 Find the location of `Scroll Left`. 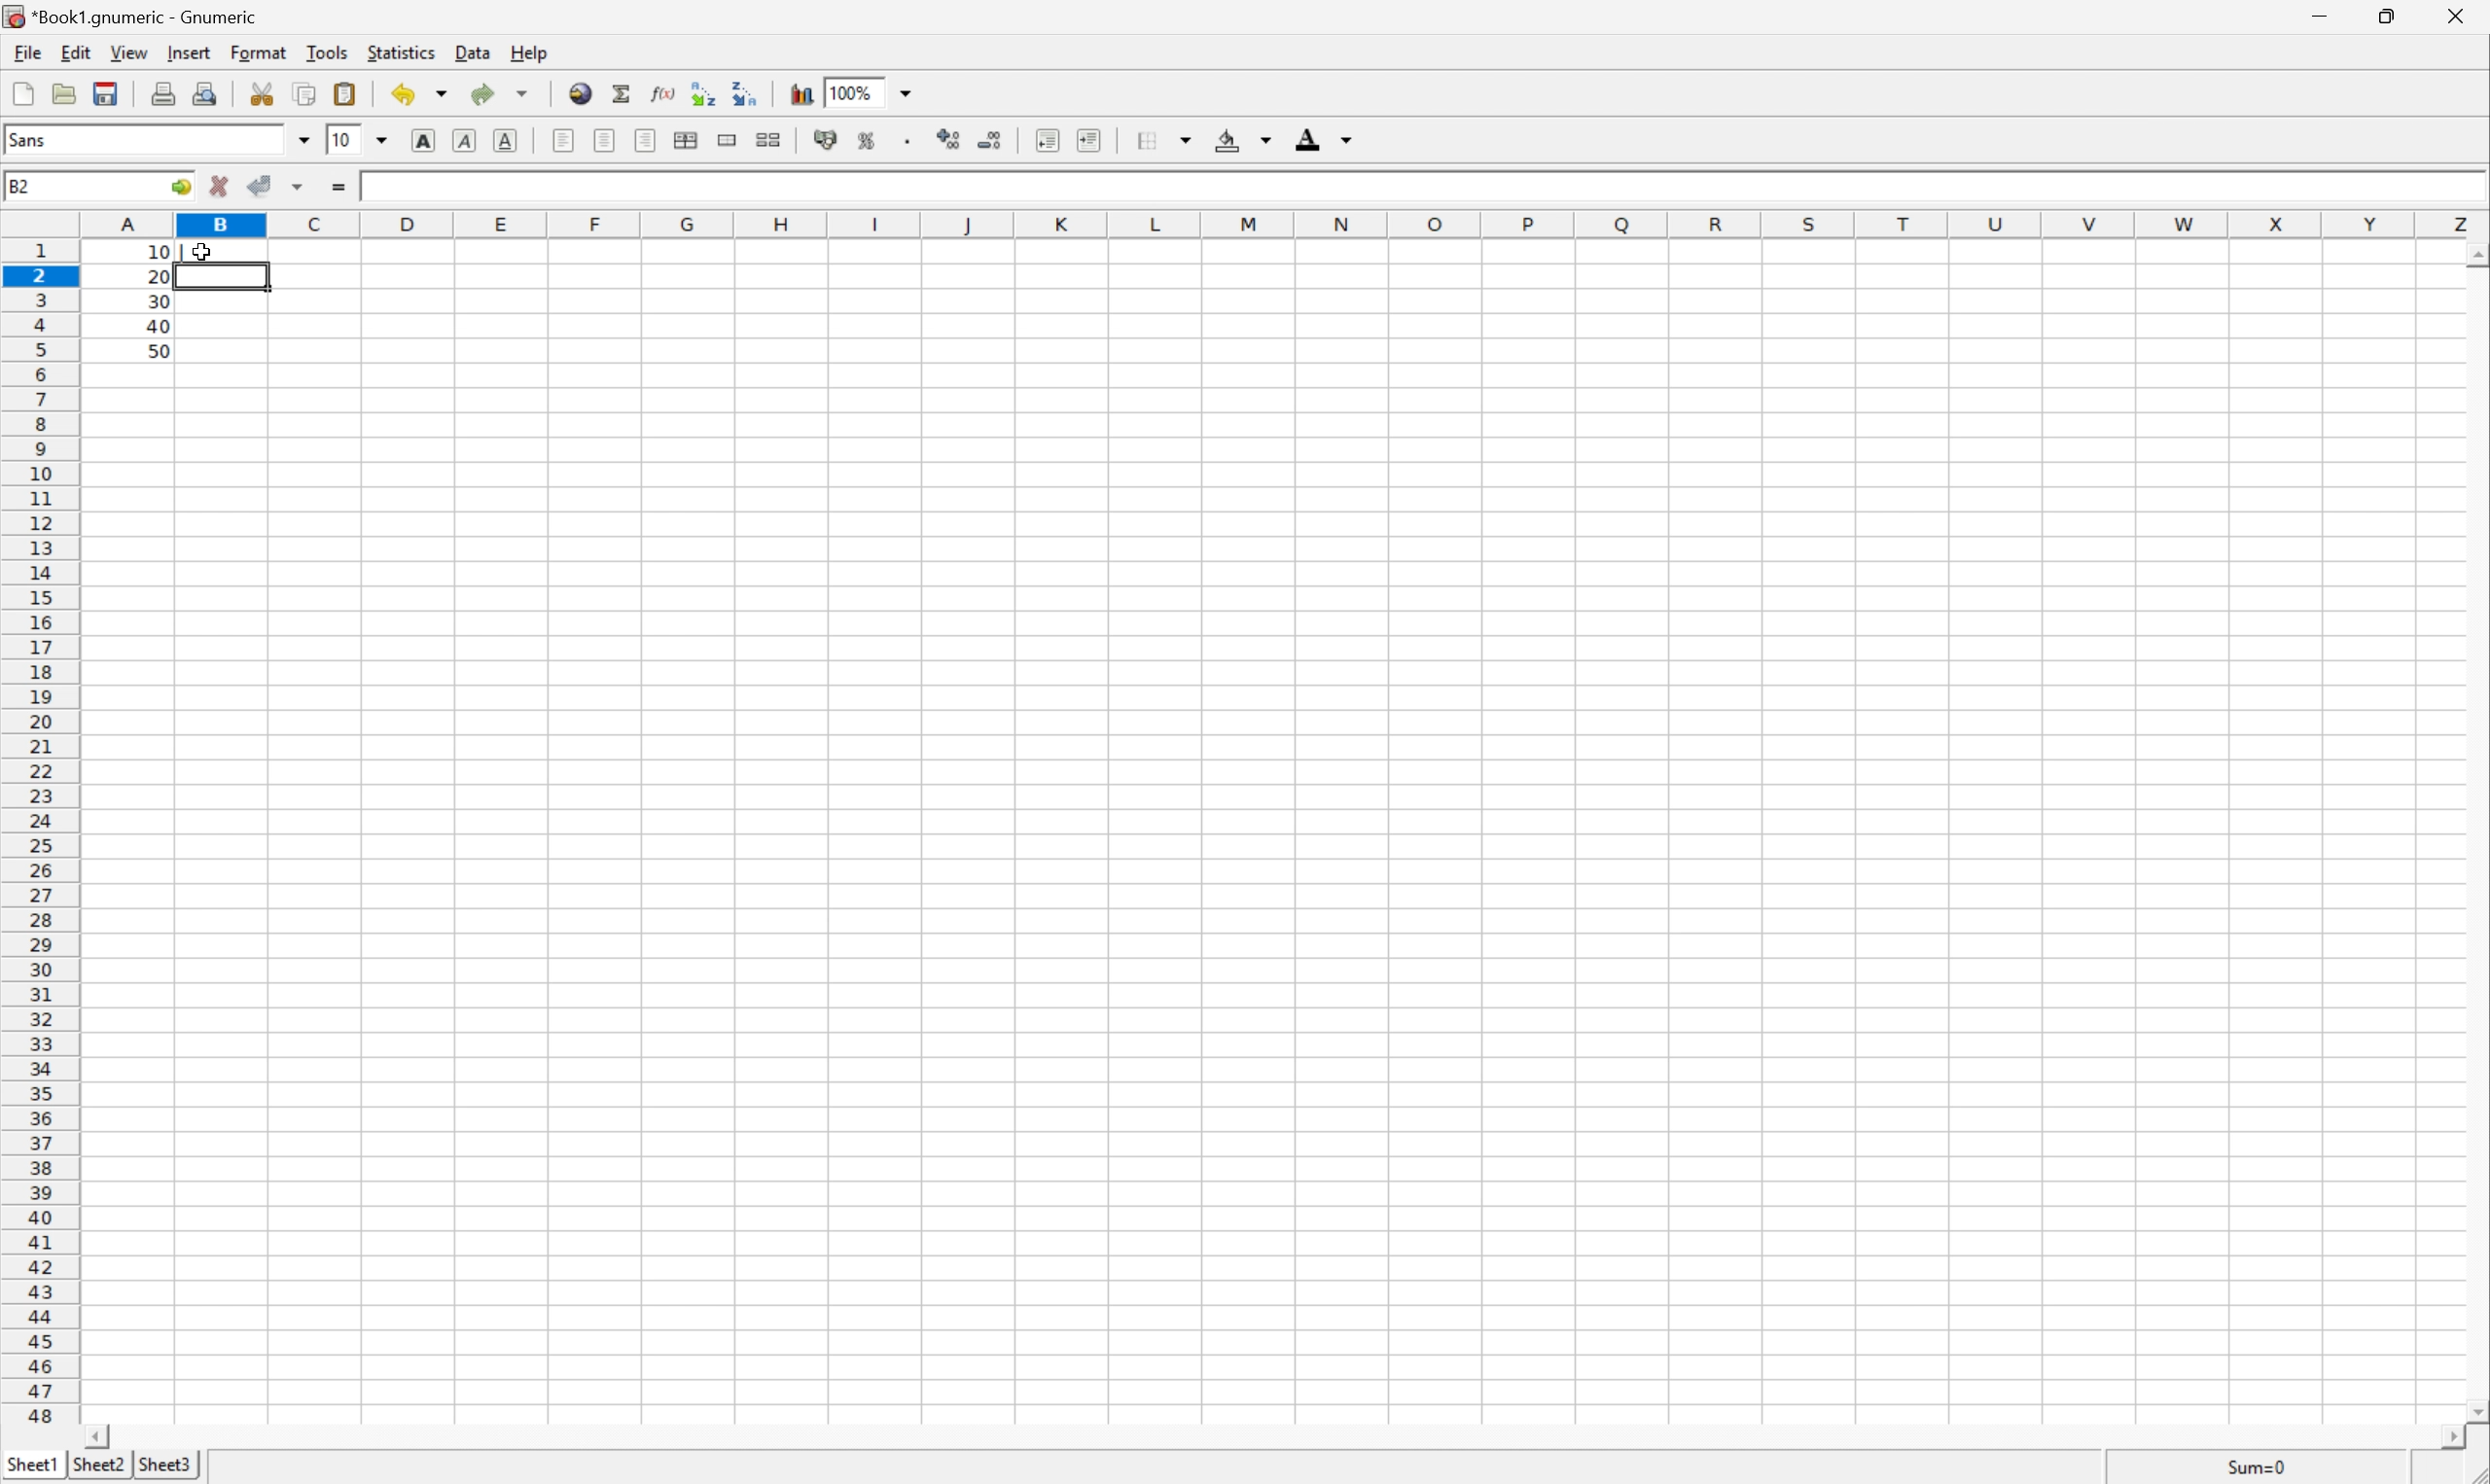

Scroll Left is located at coordinates (97, 1436).